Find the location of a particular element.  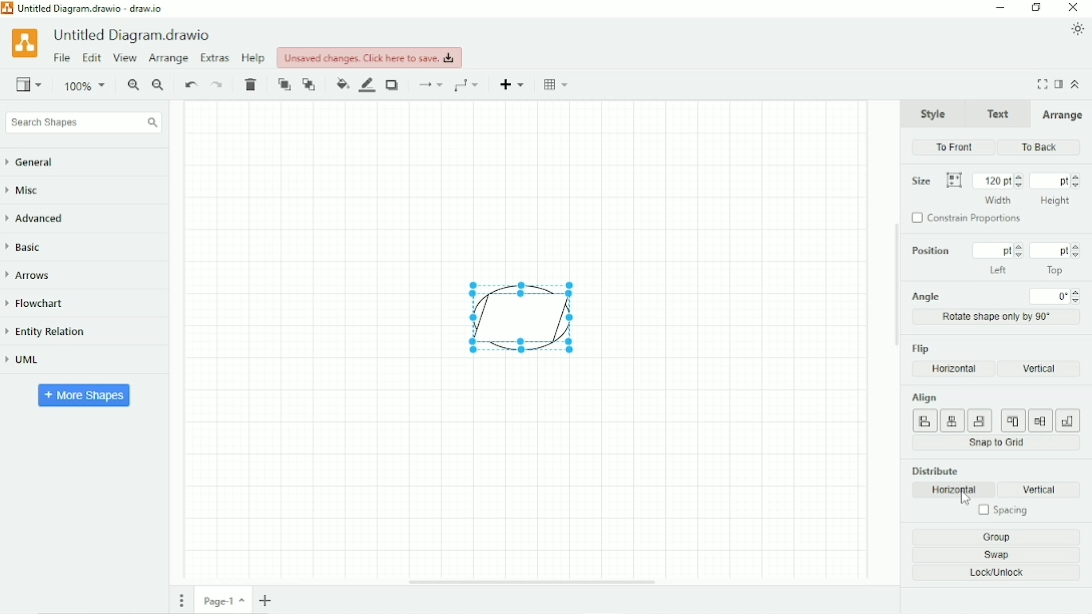

Fill color is located at coordinates (342, 84).